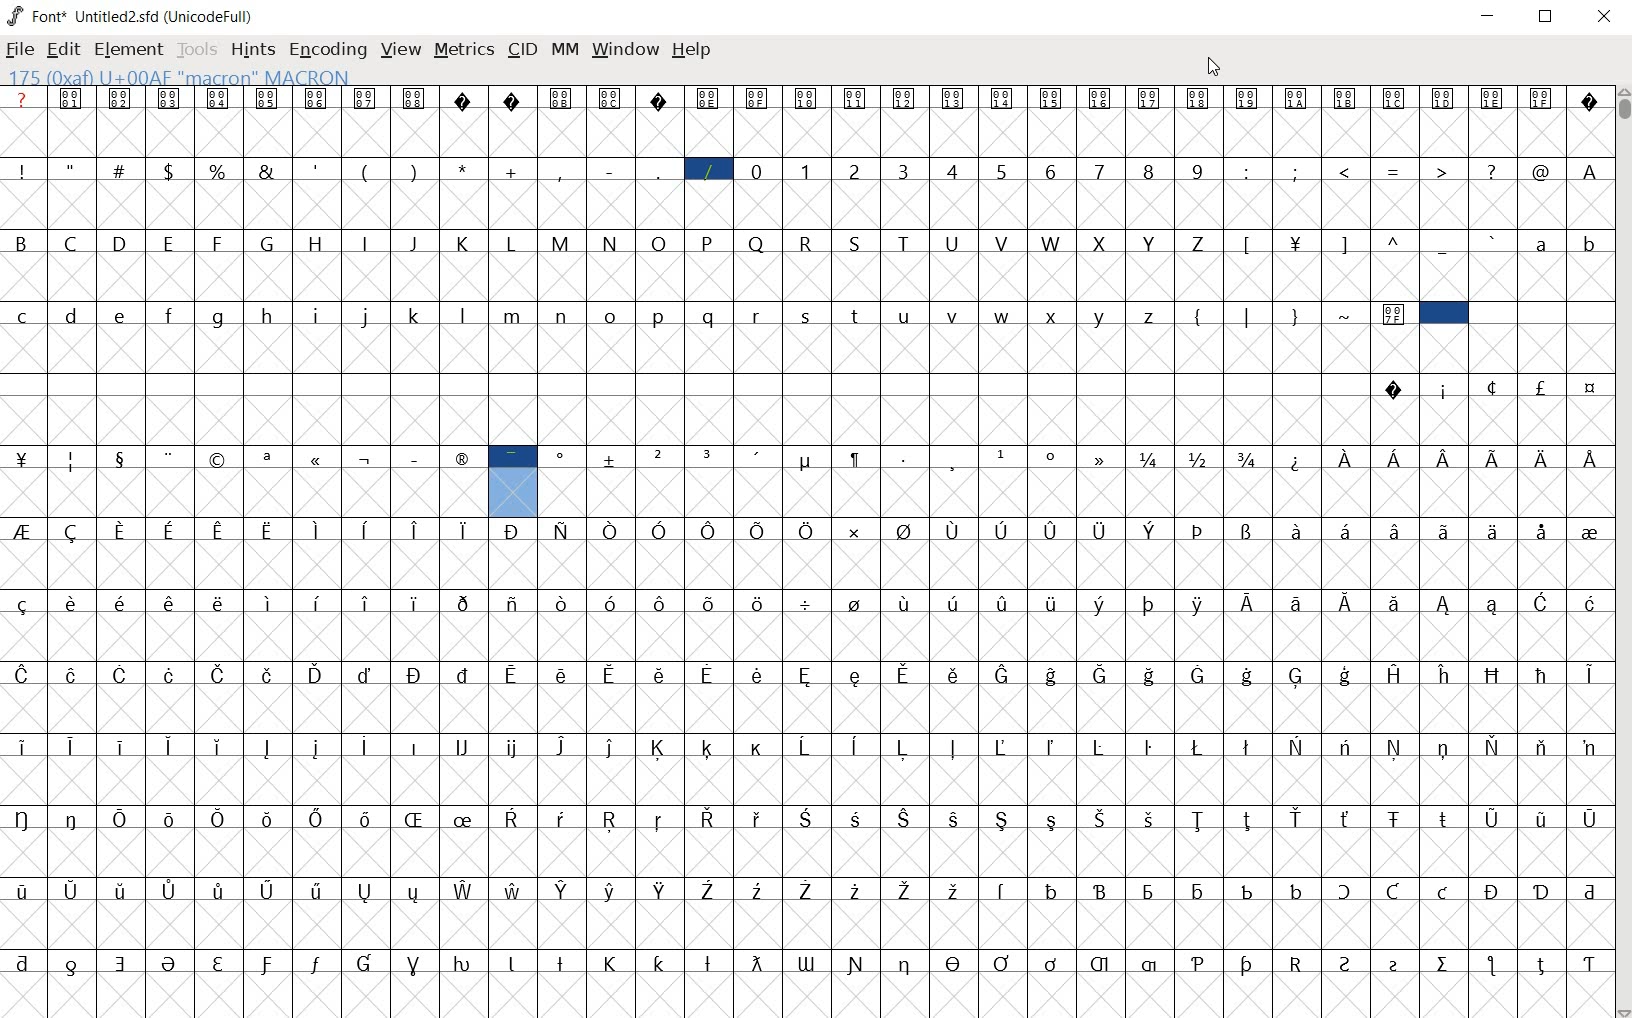  Describe the element at coordinates (130, 52) in the screenshot. I see `ELEMENT` at that location.